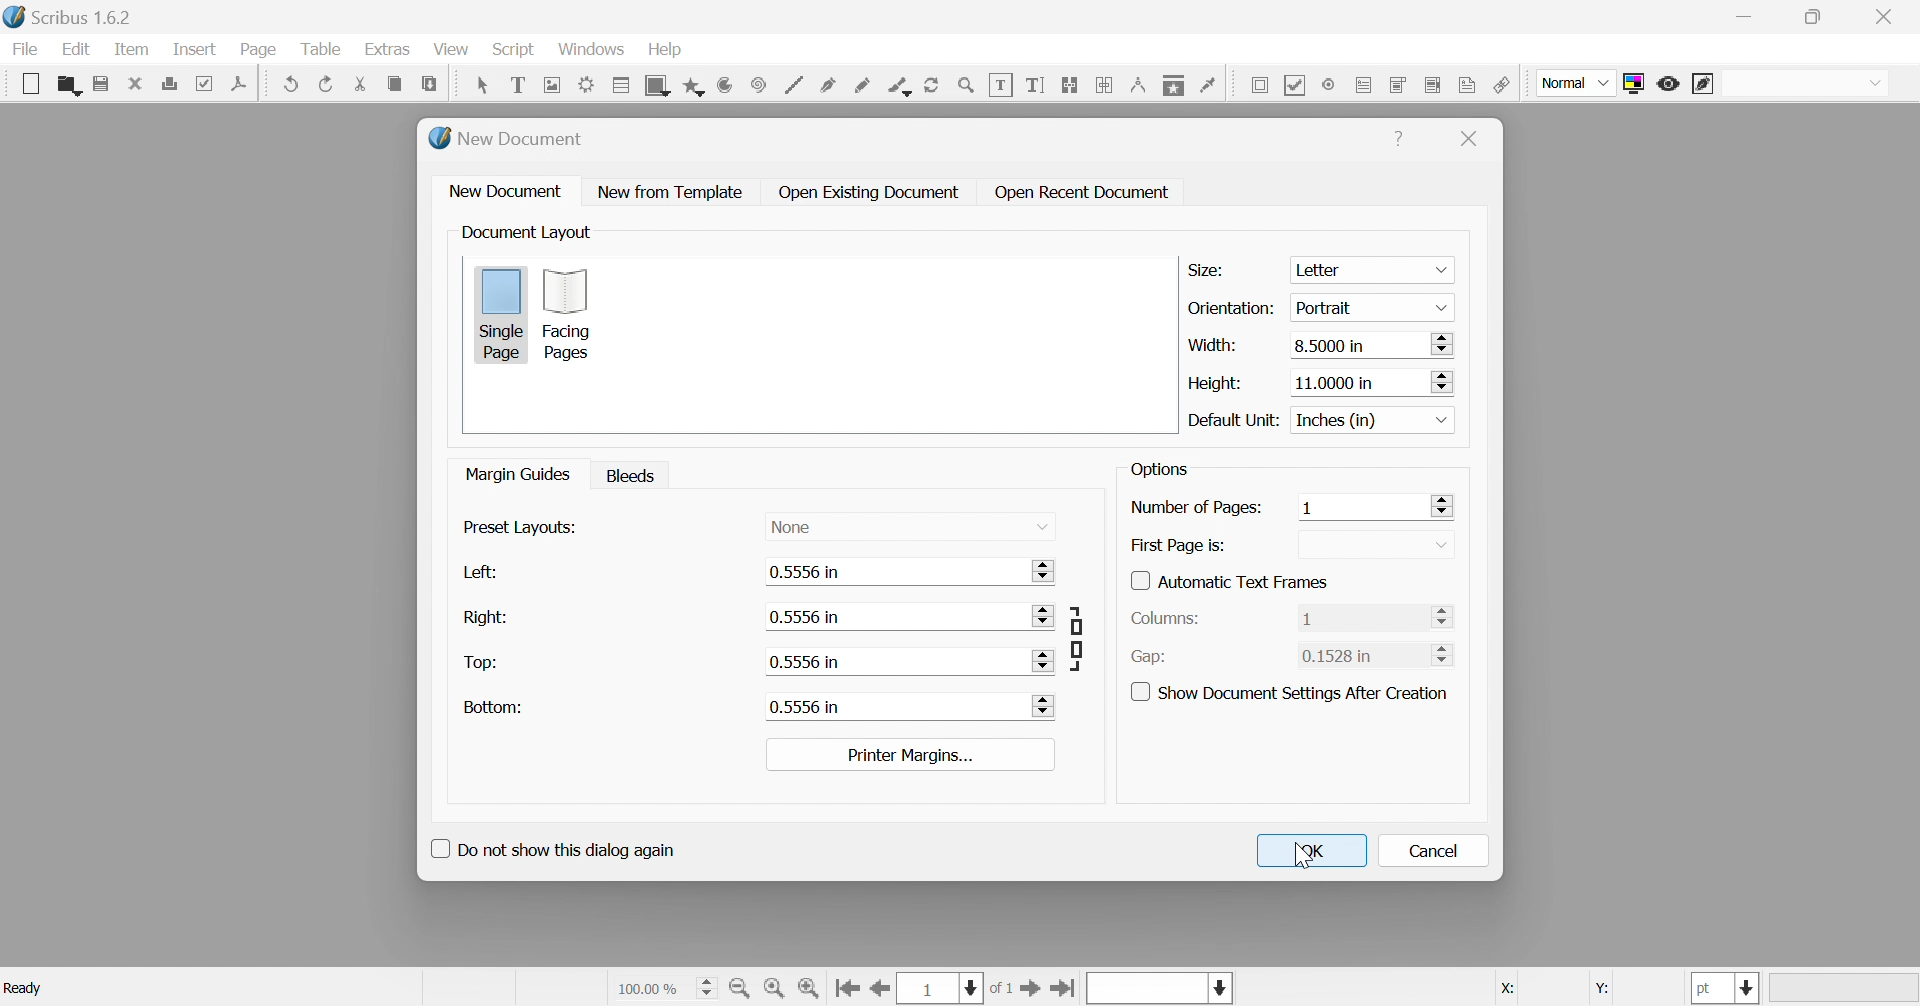 The width and height of the screenshot is (1920, 1006). Describe the element at coordinates (481, 87) in the screenshot. I see `select item` at that location.